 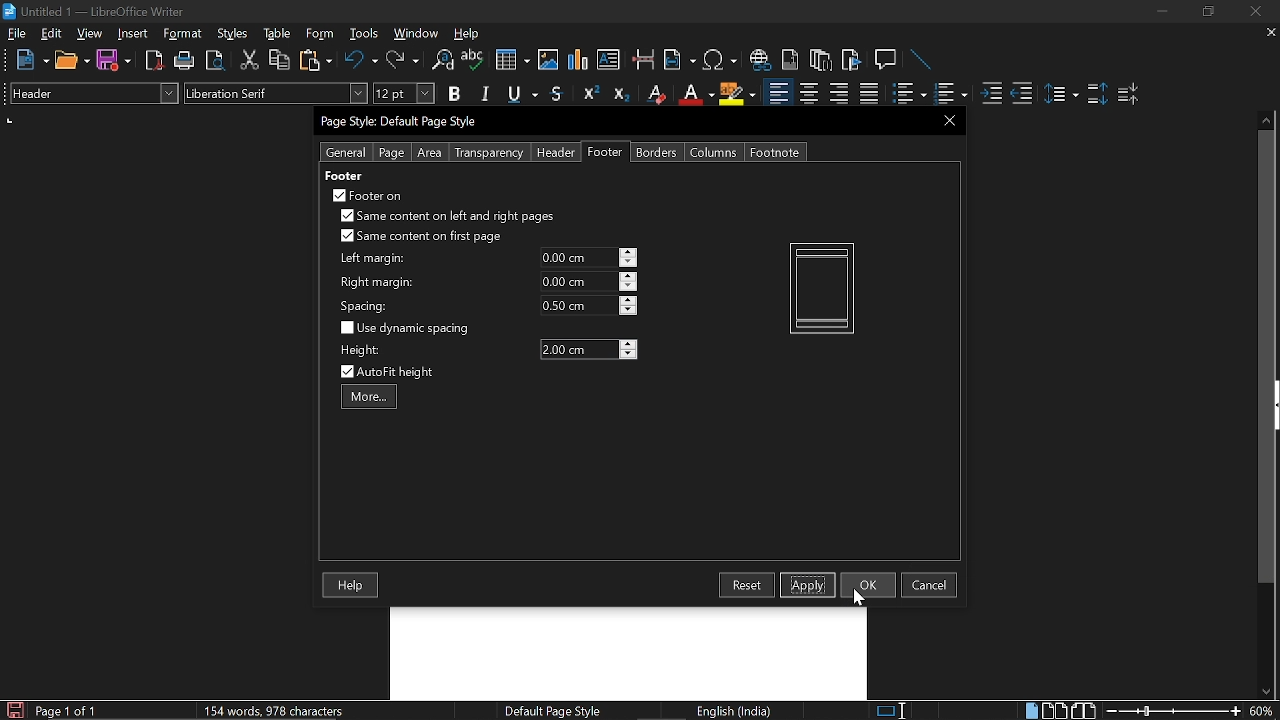 I want to click on Borders, so click(x=658, y=152).